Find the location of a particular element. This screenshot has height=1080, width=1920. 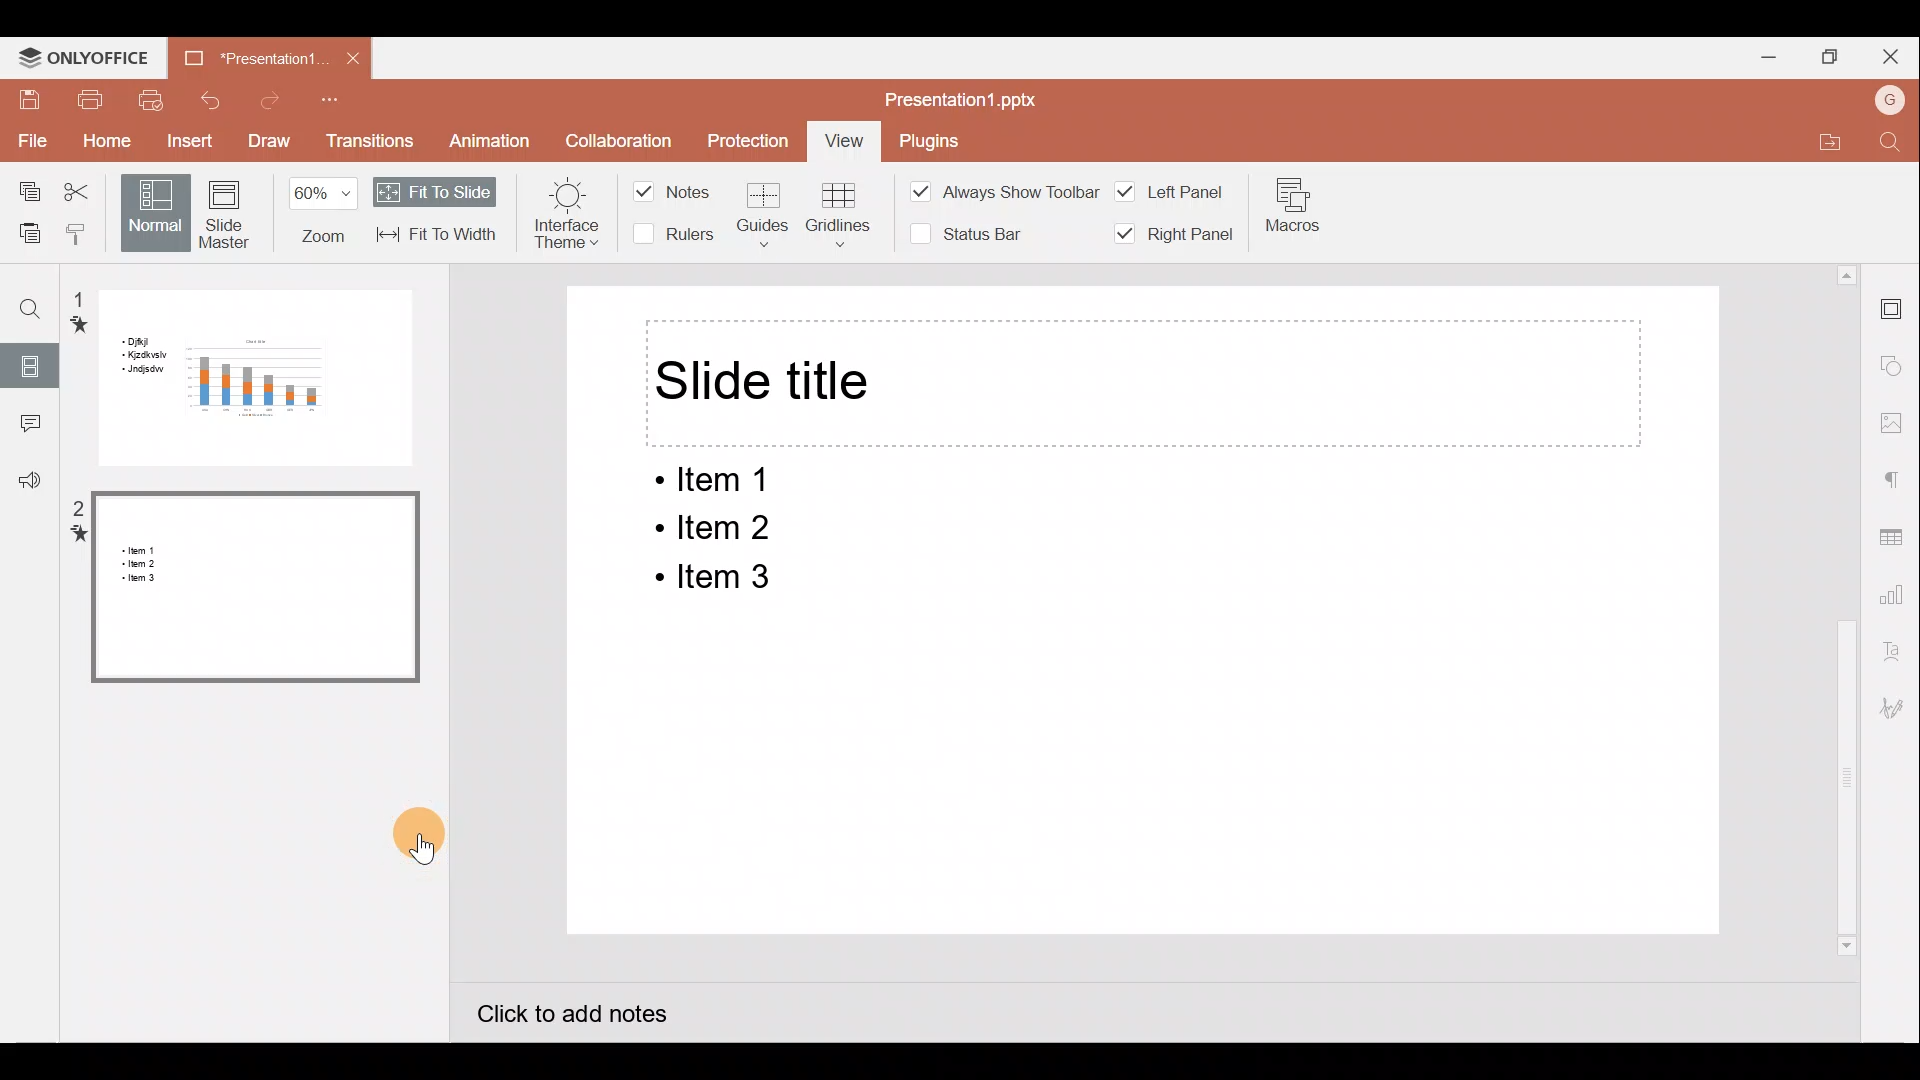

Presentation1. is located at coordinates (252, 61).